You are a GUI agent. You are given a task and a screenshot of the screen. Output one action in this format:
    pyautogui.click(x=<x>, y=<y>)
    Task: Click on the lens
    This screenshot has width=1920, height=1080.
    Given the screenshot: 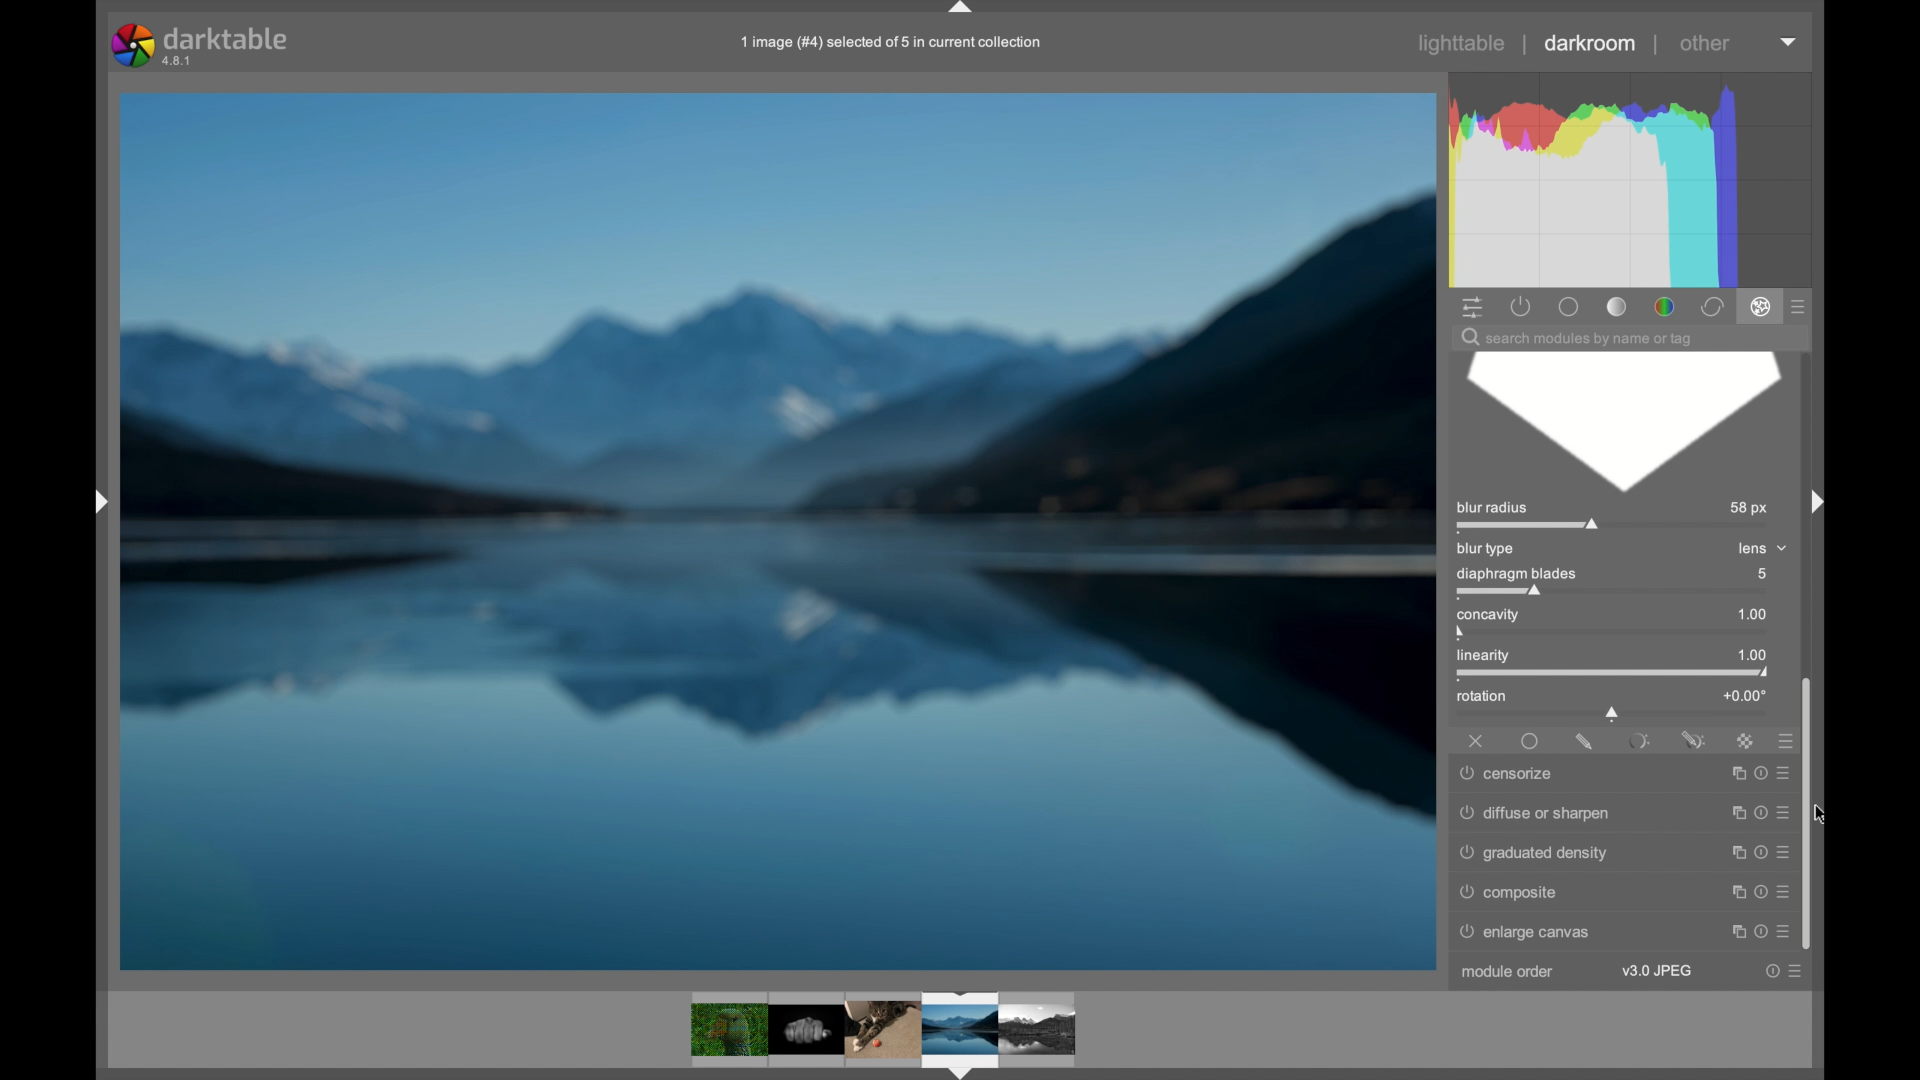 What is the action you would take?
    pyautogui.click(x=1755, y=547)
    